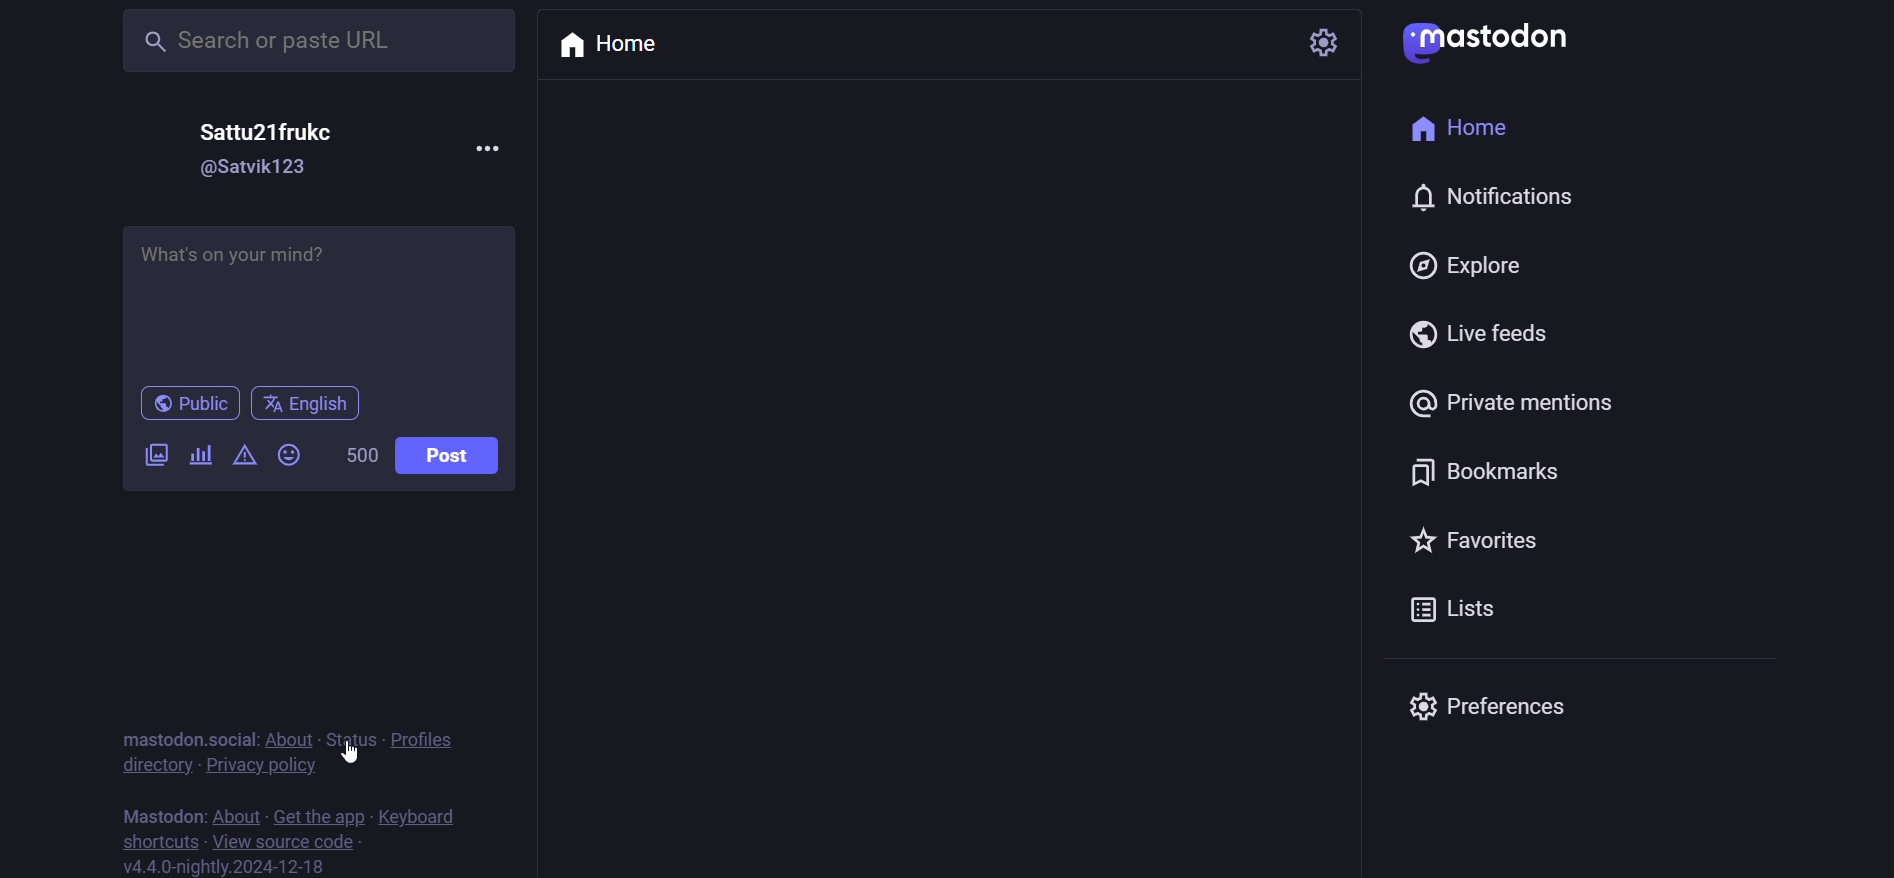 Image resolution: width=1894 pixels, height=878 pixels. Describe the element at coordinates (453, 458) in the screenshot. I see `post` at that location.